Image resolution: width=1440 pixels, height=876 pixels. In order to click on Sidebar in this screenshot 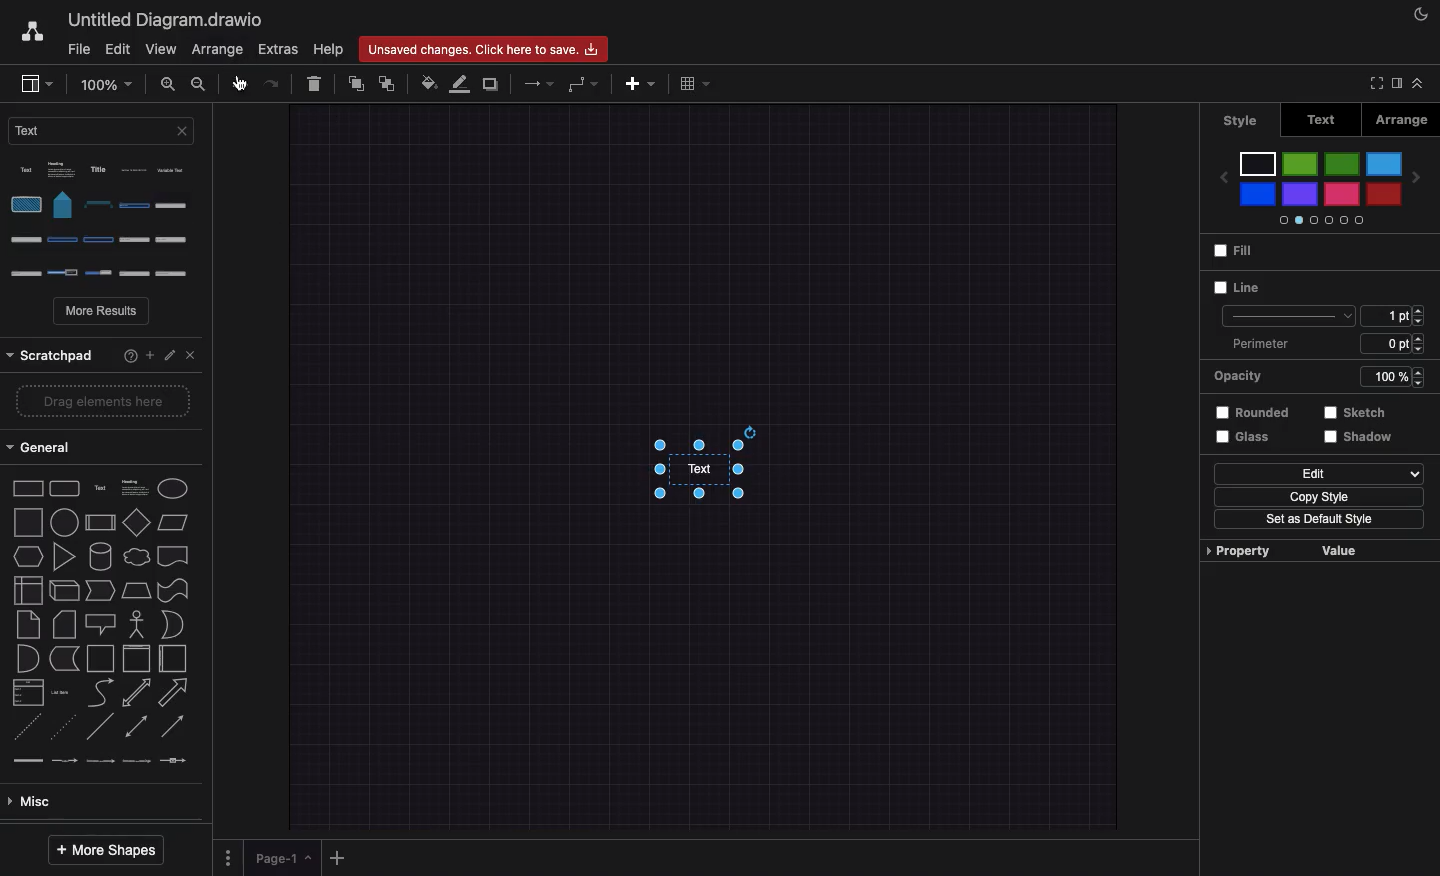, I will do `click(1395, 84)`.